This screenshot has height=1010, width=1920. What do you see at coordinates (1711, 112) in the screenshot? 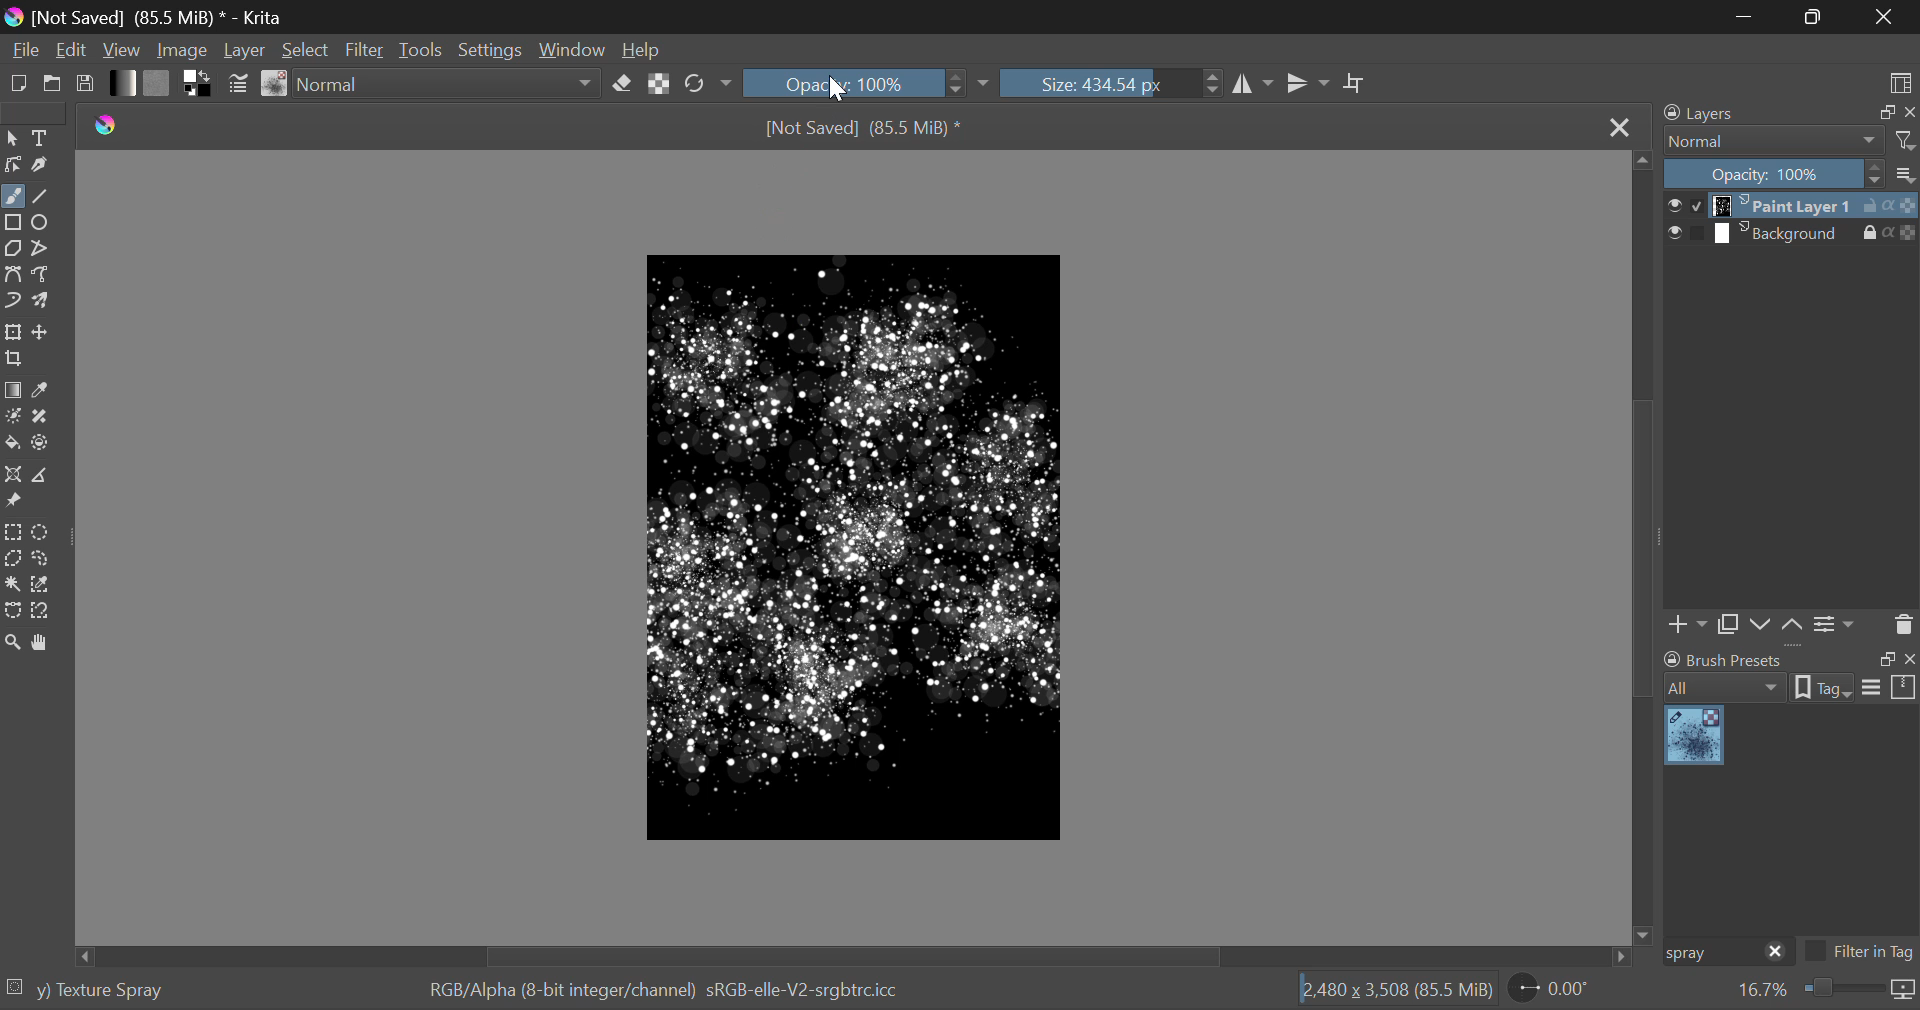
I see `Layers` at bounding box center [1711, 112].